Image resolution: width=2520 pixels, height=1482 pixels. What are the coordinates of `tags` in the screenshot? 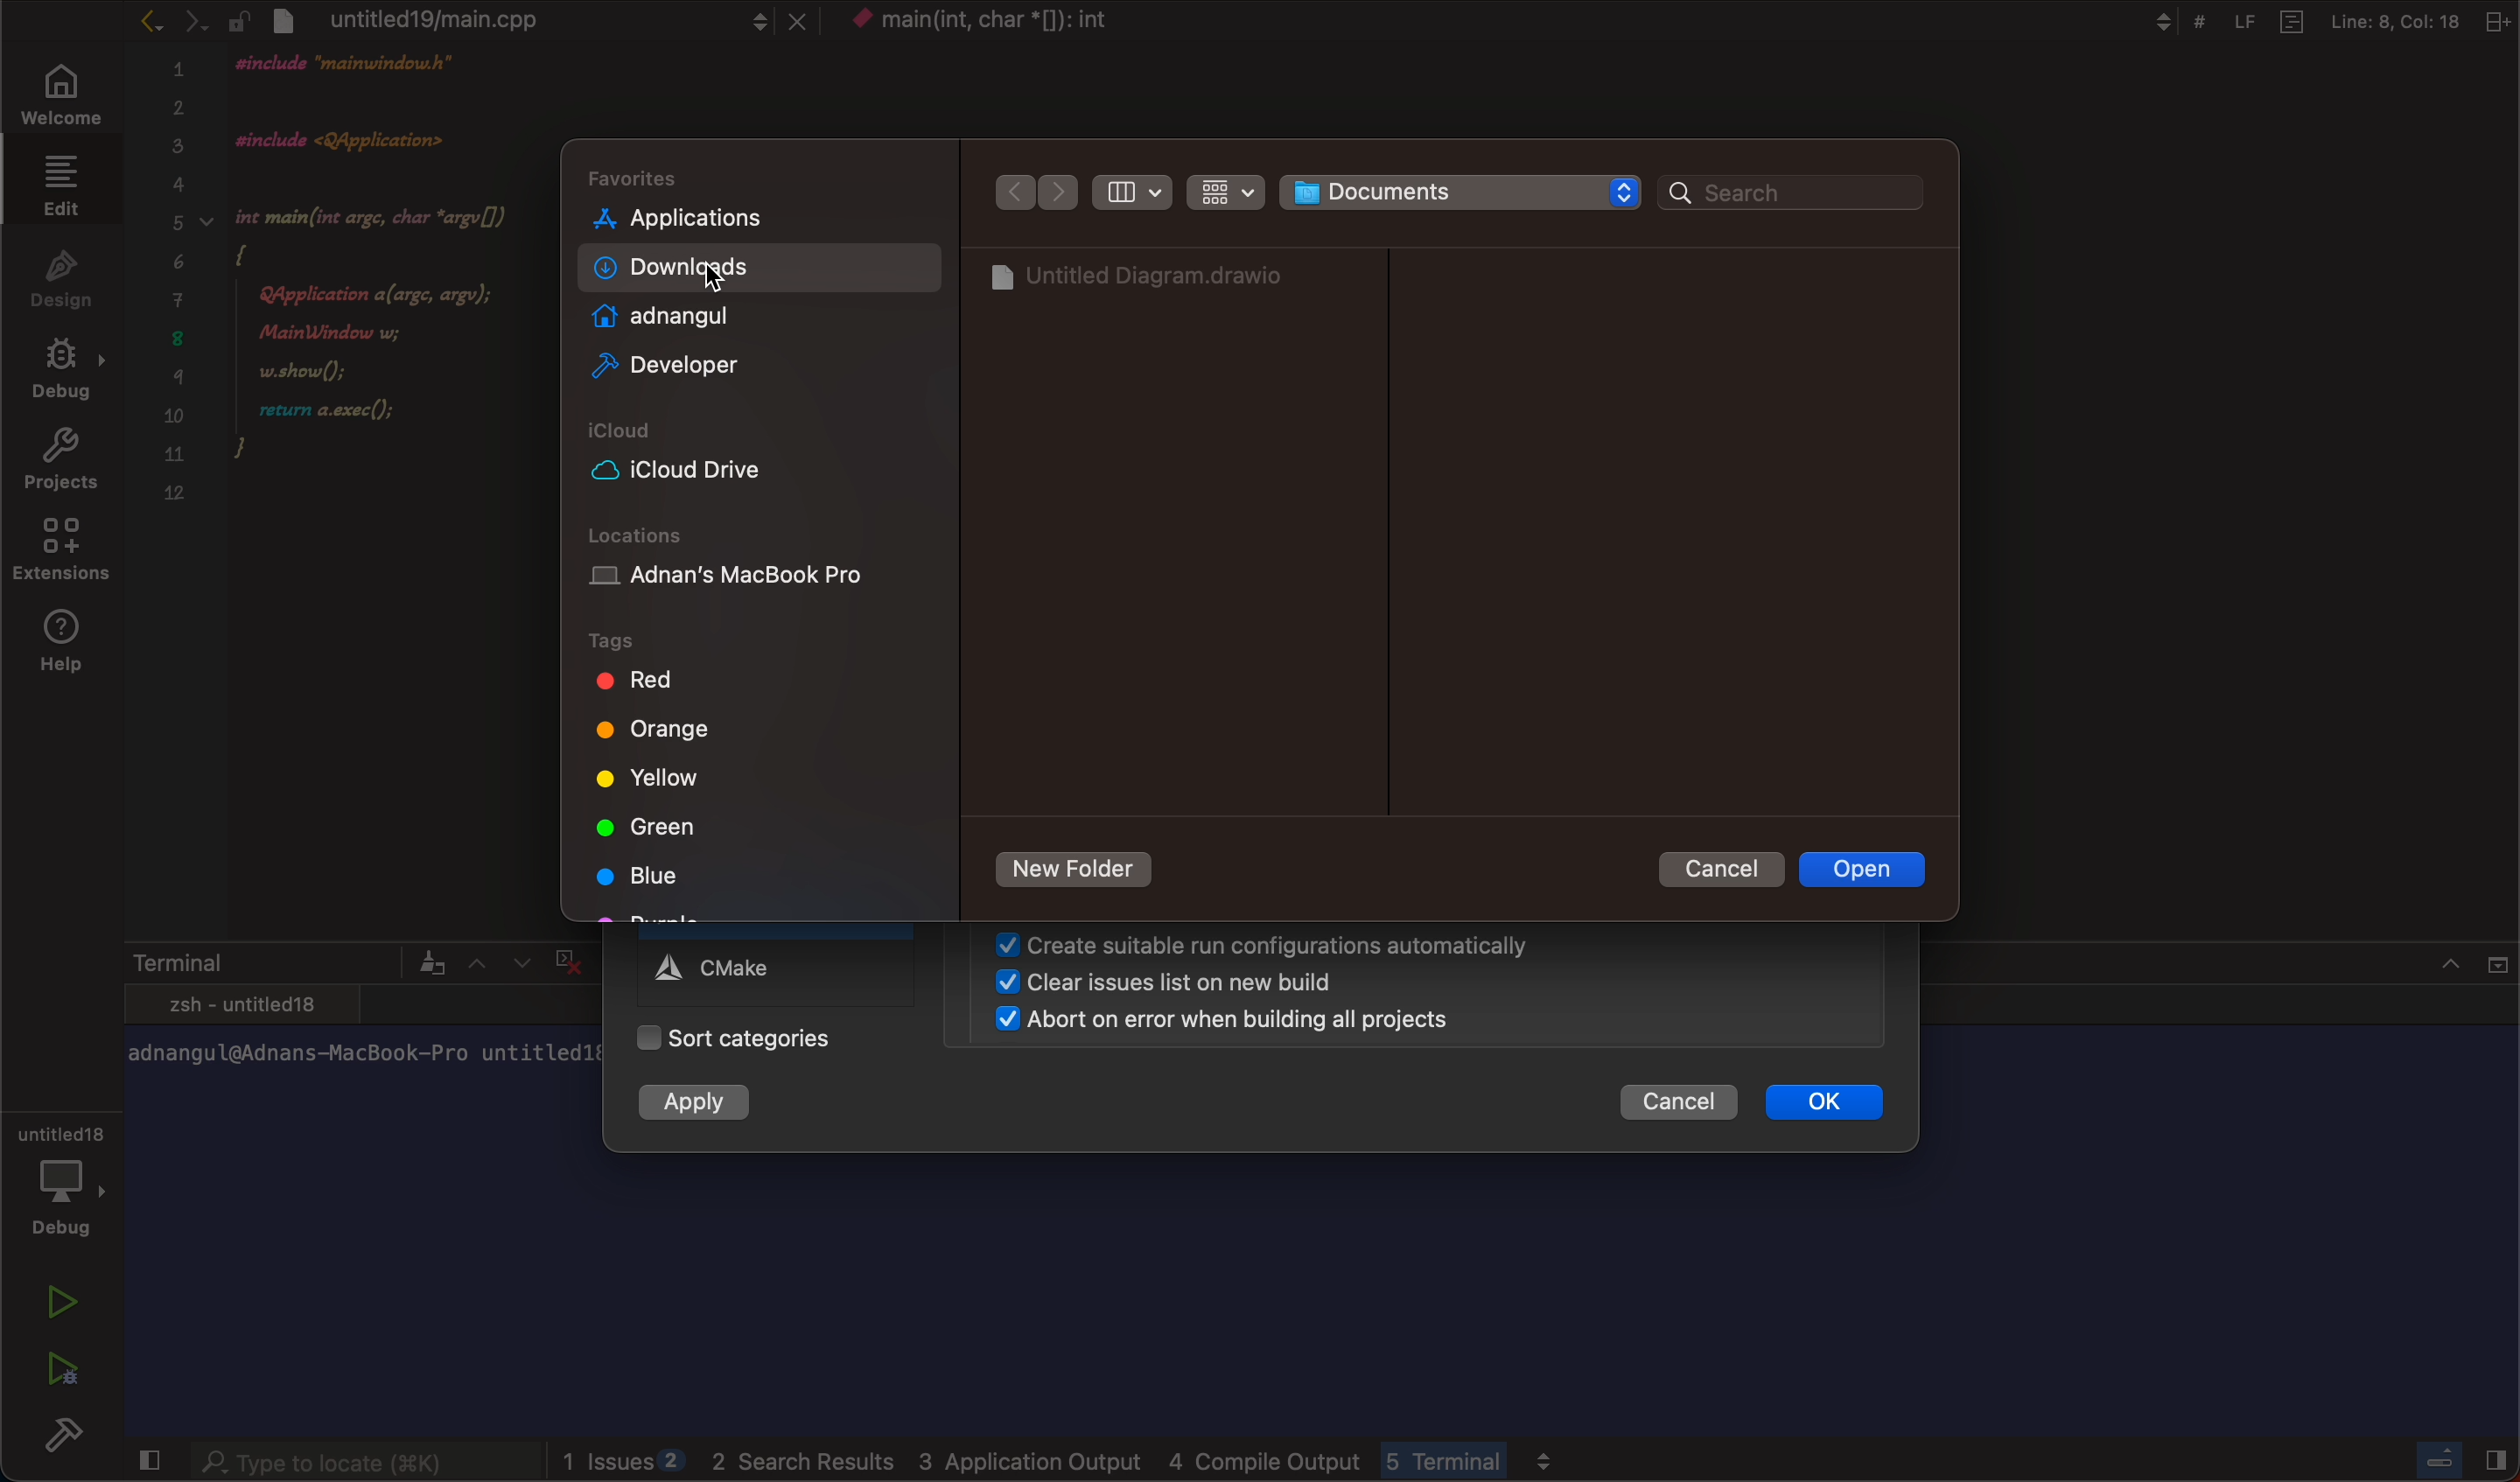 It's located at (749, 771).